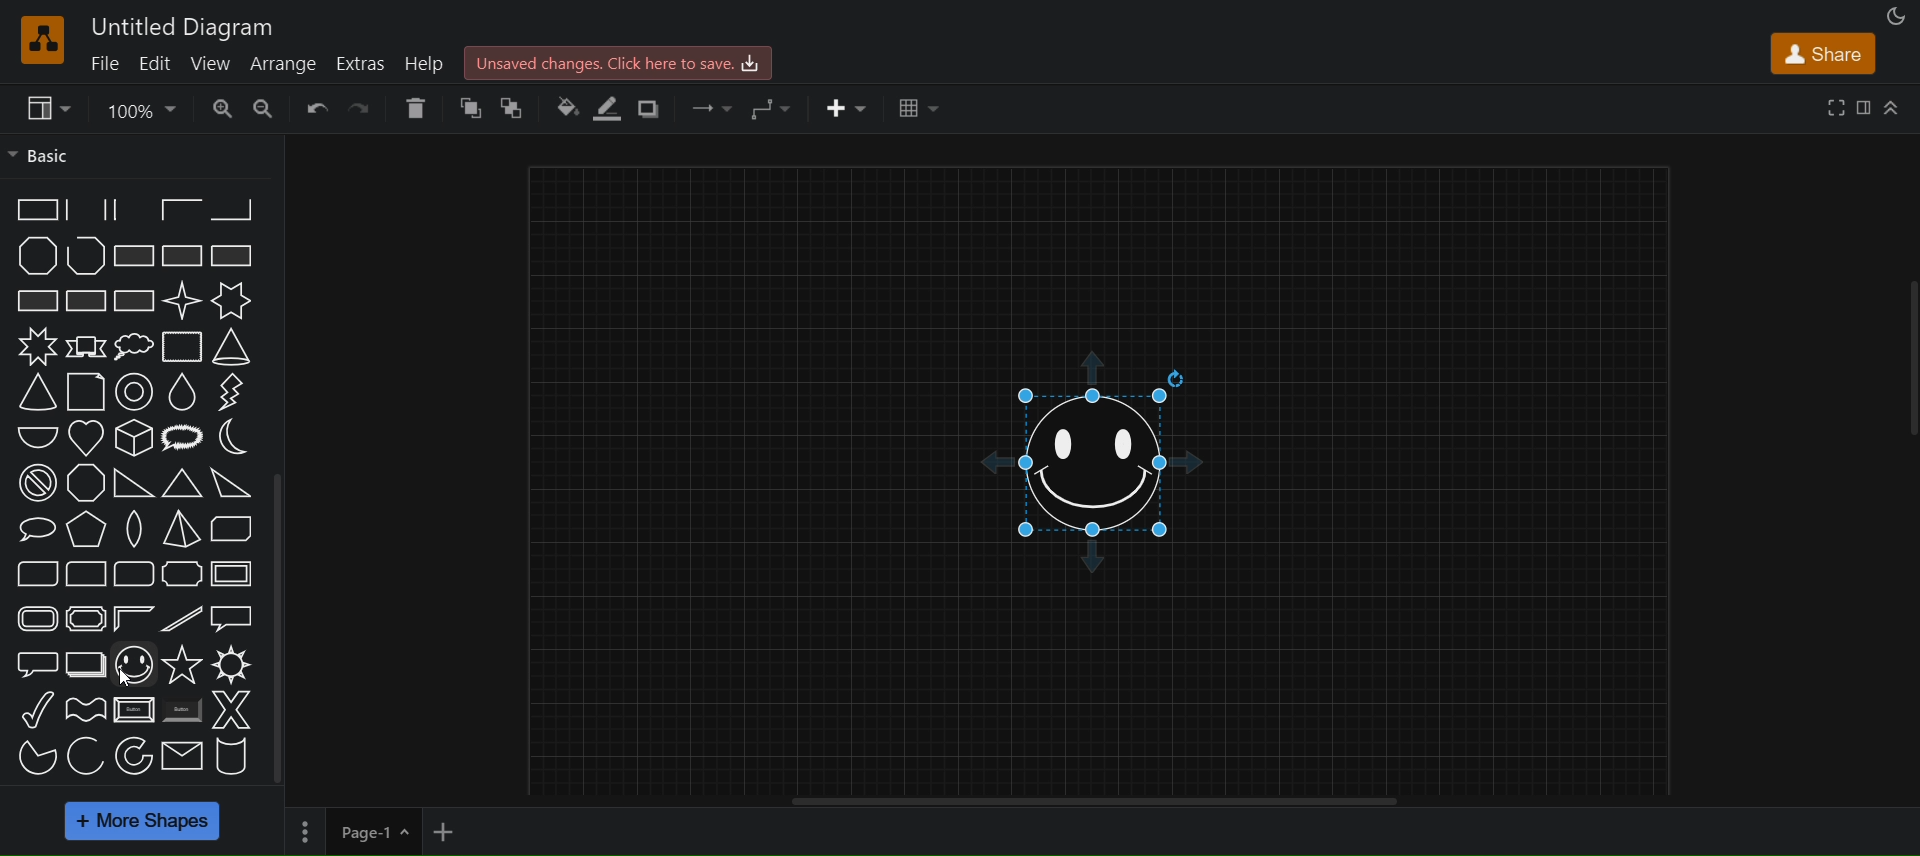 The height and width of the screenshot is (856, 1920). Describe the element at coordinates (1894, 107) in the screenshot. I see `collapse/expand` at that location.